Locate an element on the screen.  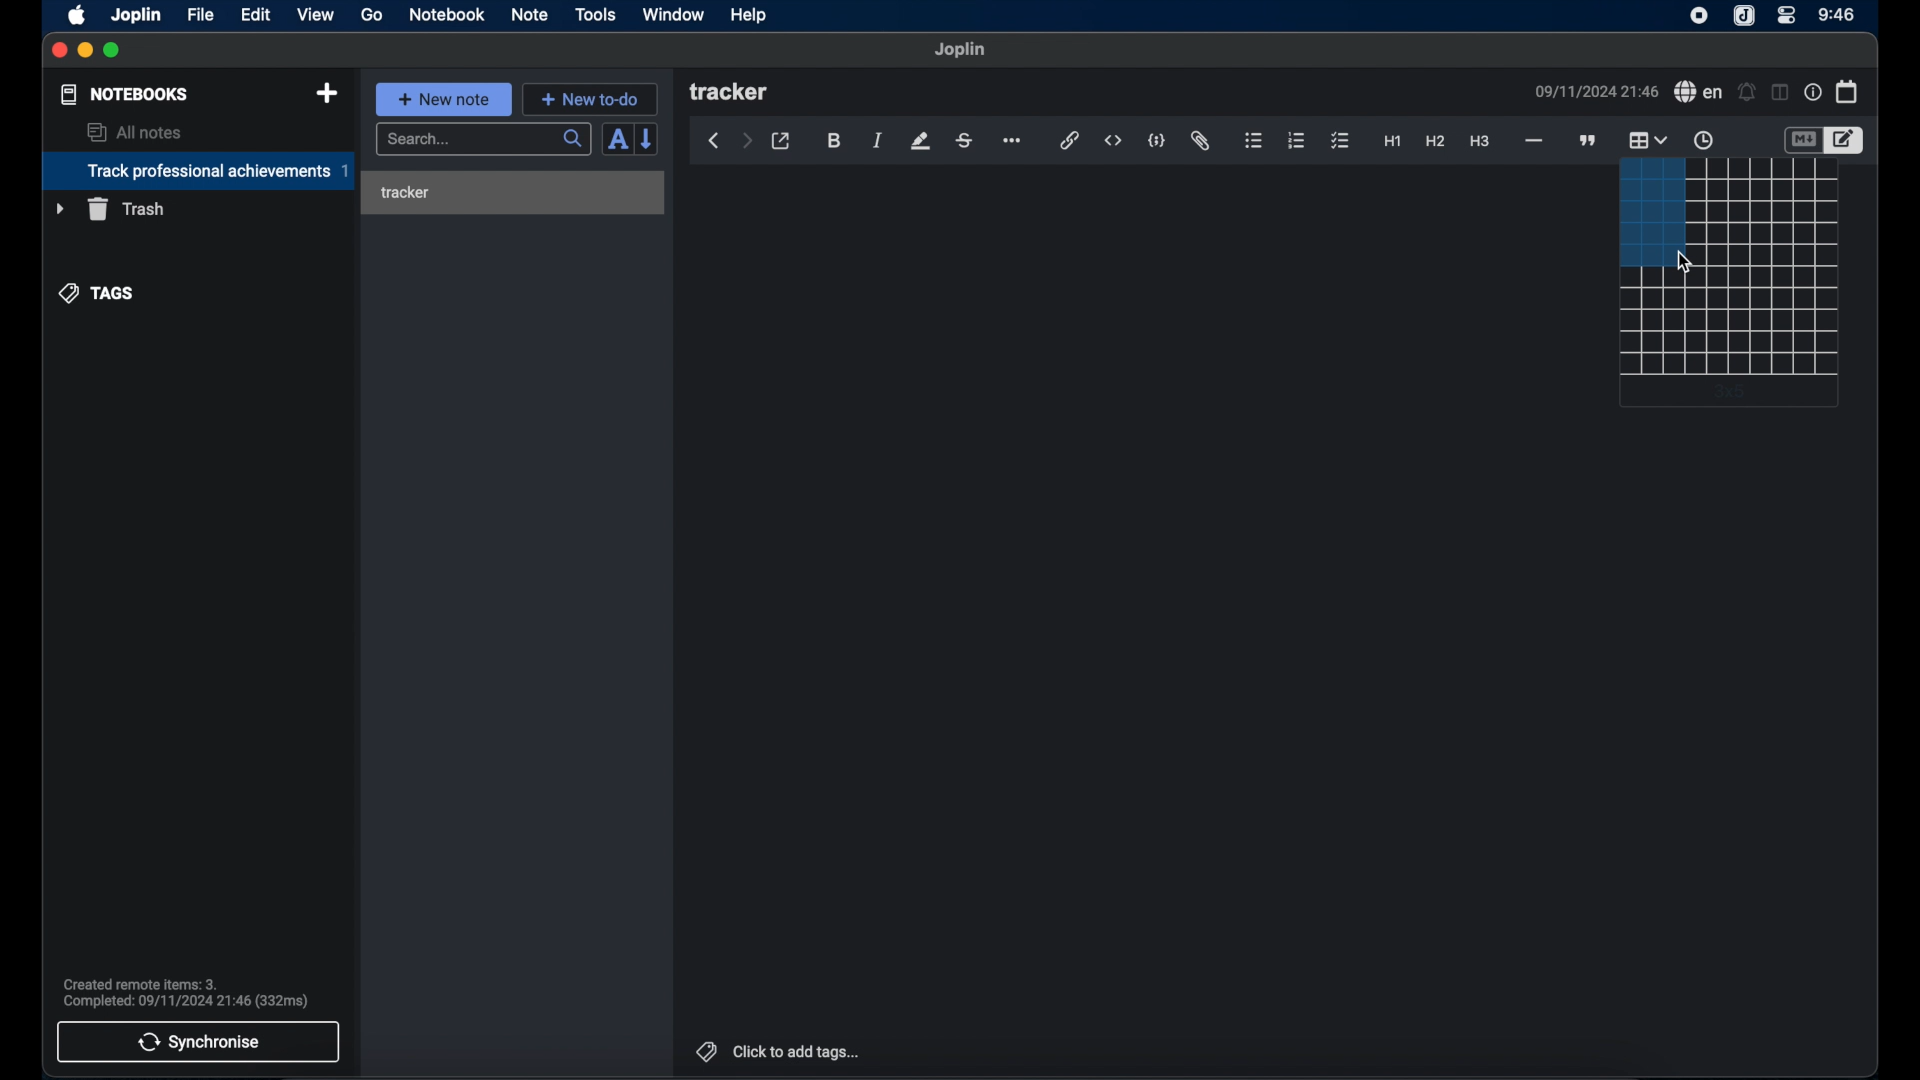
go is located at coordinates (373, 15).